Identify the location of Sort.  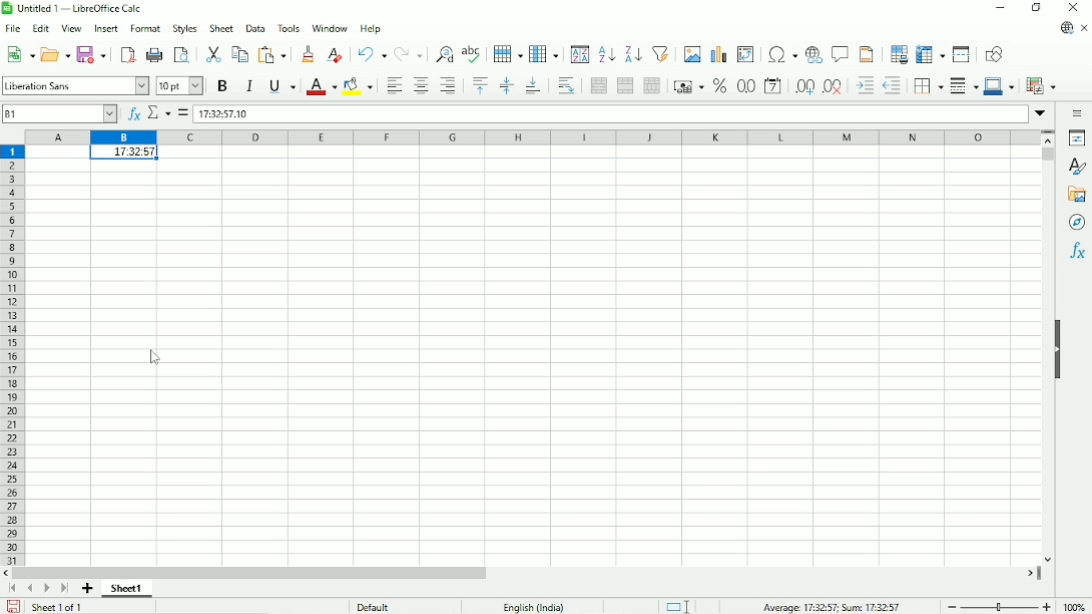
(581, 53).